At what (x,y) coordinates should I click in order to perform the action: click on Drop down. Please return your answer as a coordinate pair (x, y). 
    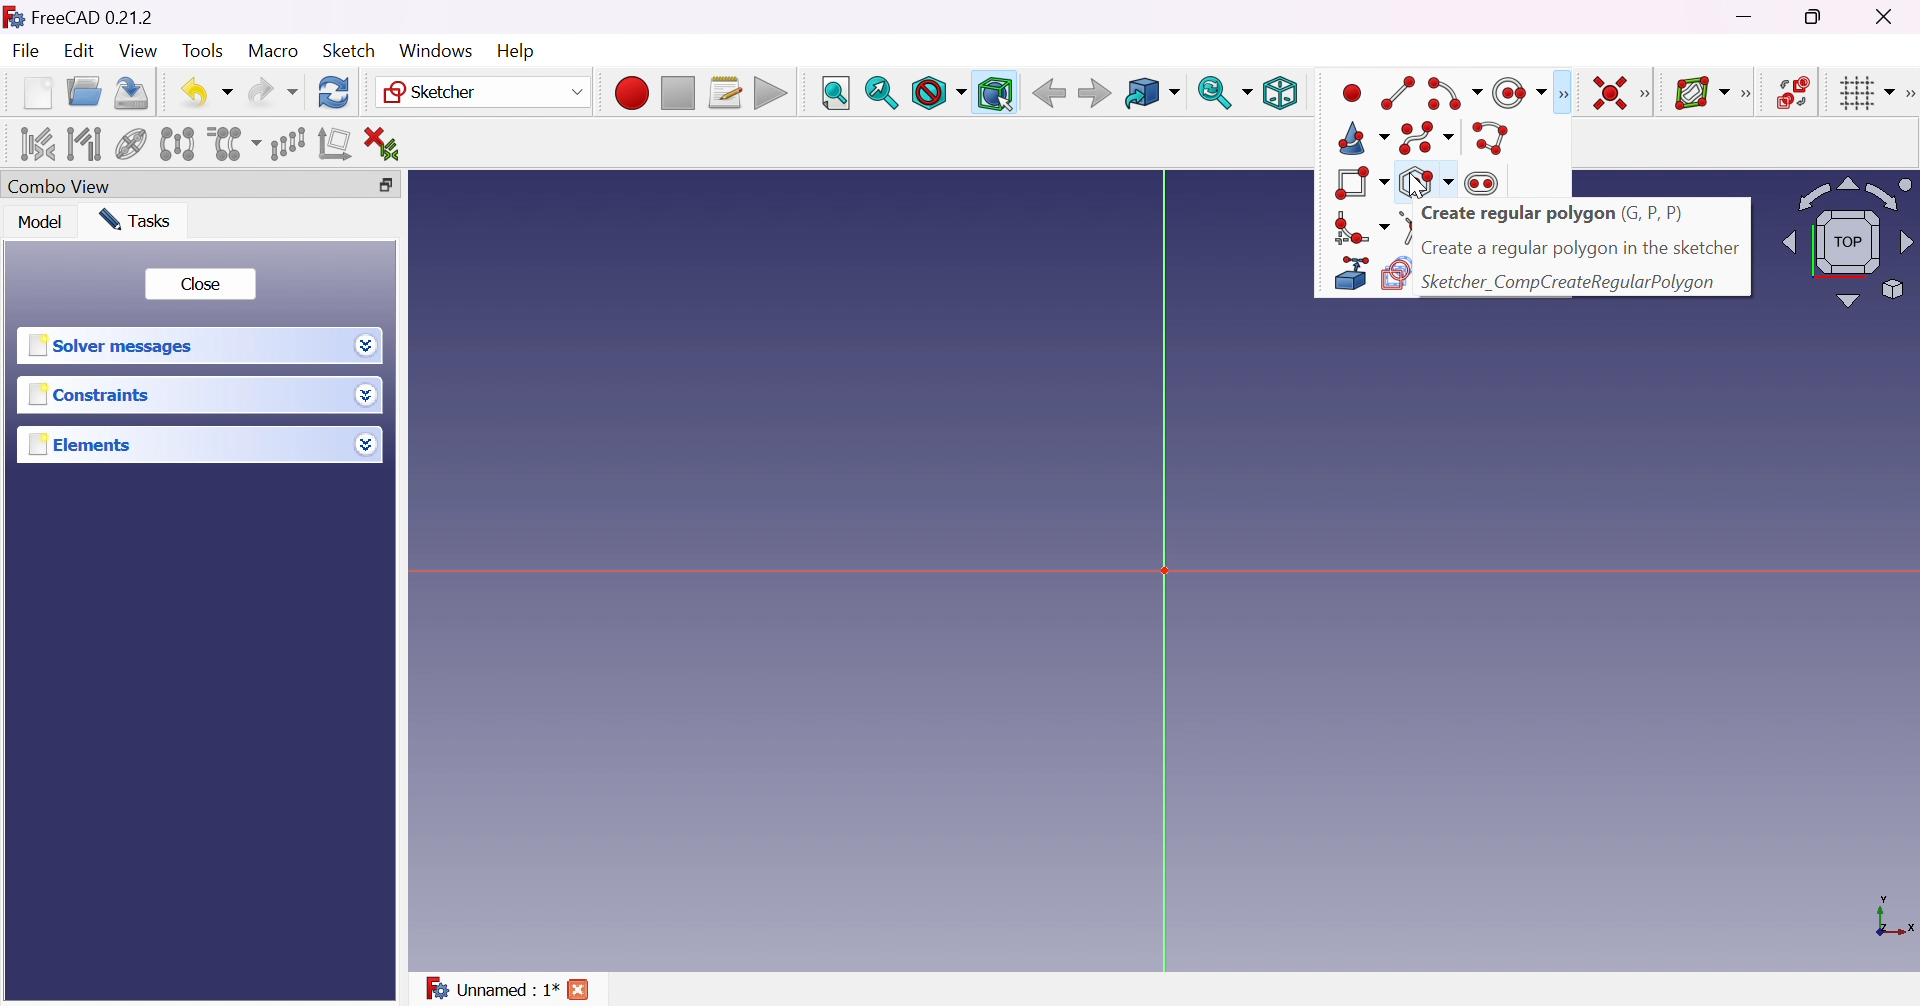
    Looking at the image, I should click on (364, 343).